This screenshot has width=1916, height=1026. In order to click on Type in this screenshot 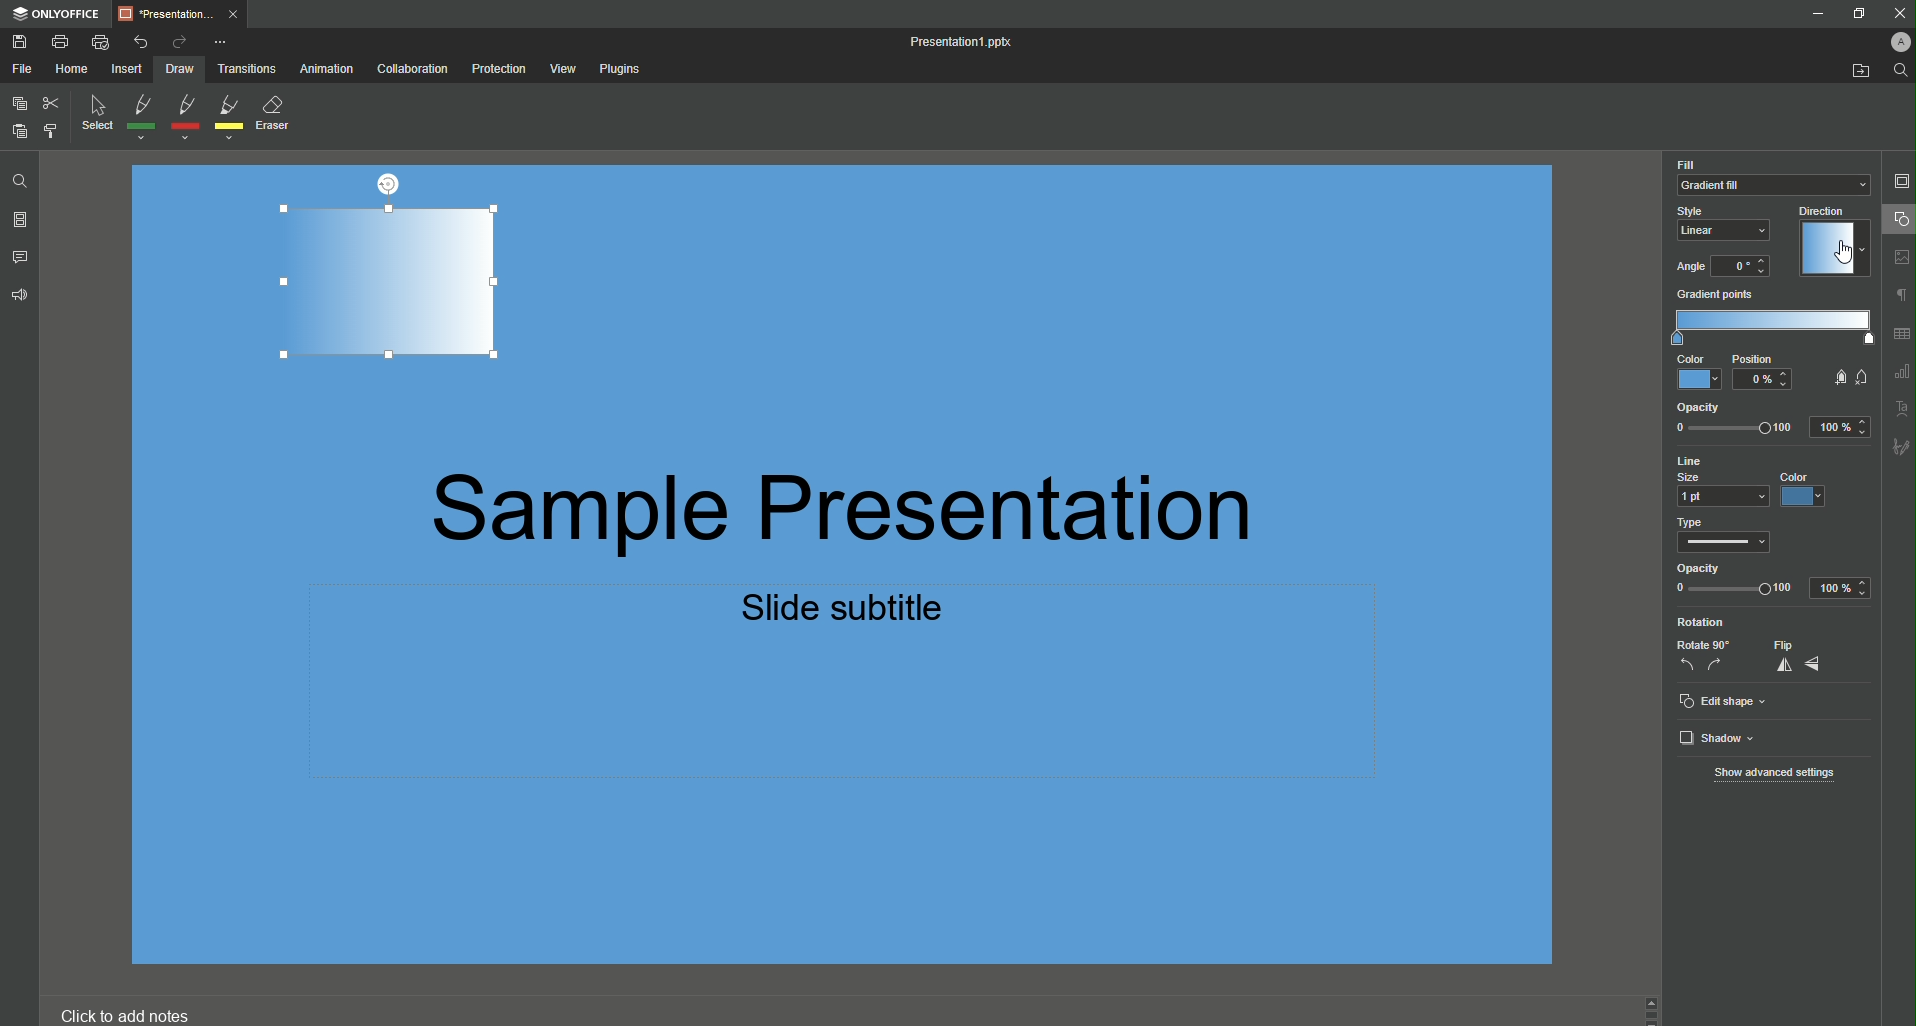, I will do `click(1732, 533)`.